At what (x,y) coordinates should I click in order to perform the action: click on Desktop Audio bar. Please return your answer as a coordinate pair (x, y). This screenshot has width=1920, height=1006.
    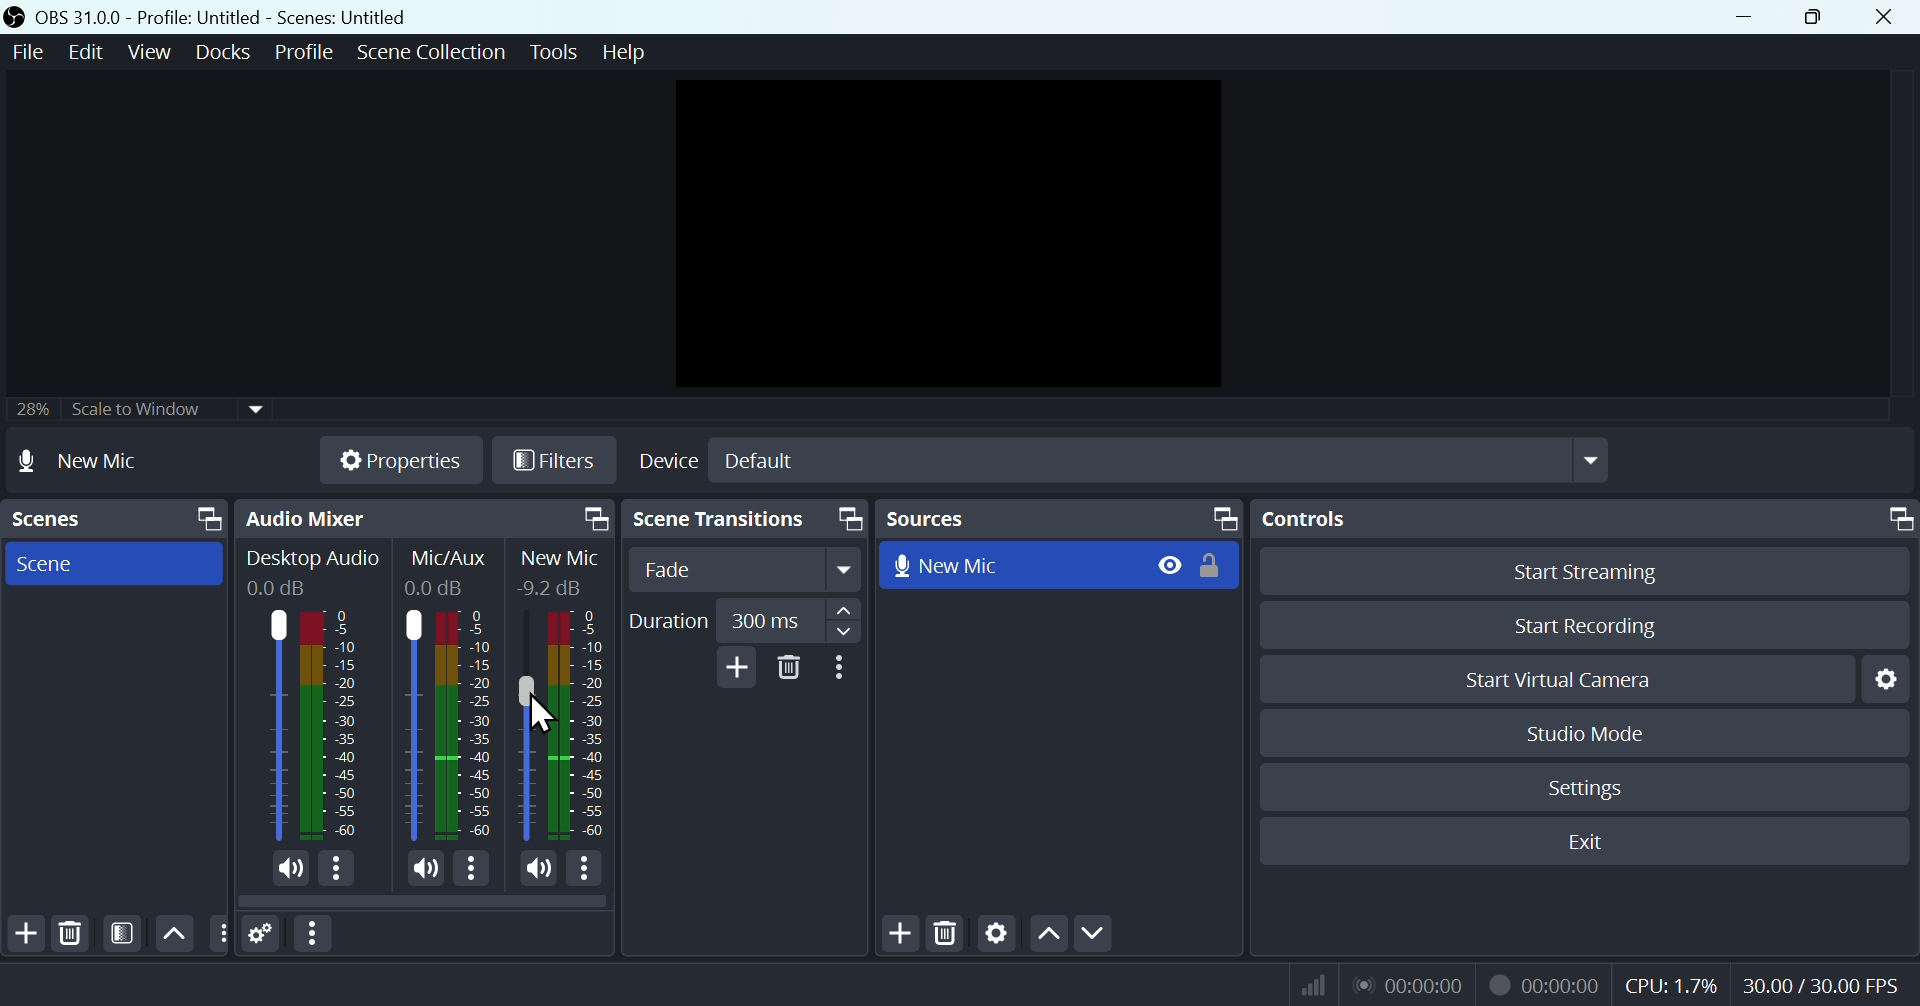
    Looking at the image, I should click on (326, 725).